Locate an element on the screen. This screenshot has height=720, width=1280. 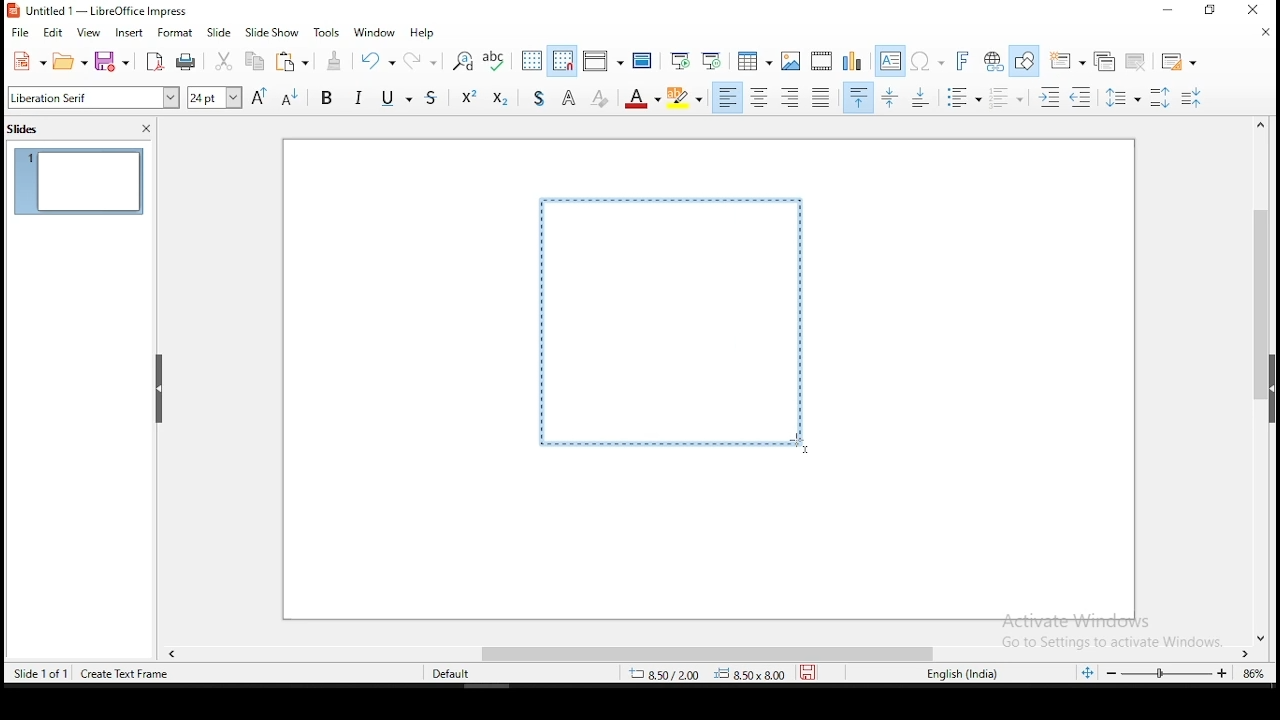
view is located at coordinates (88, 33).